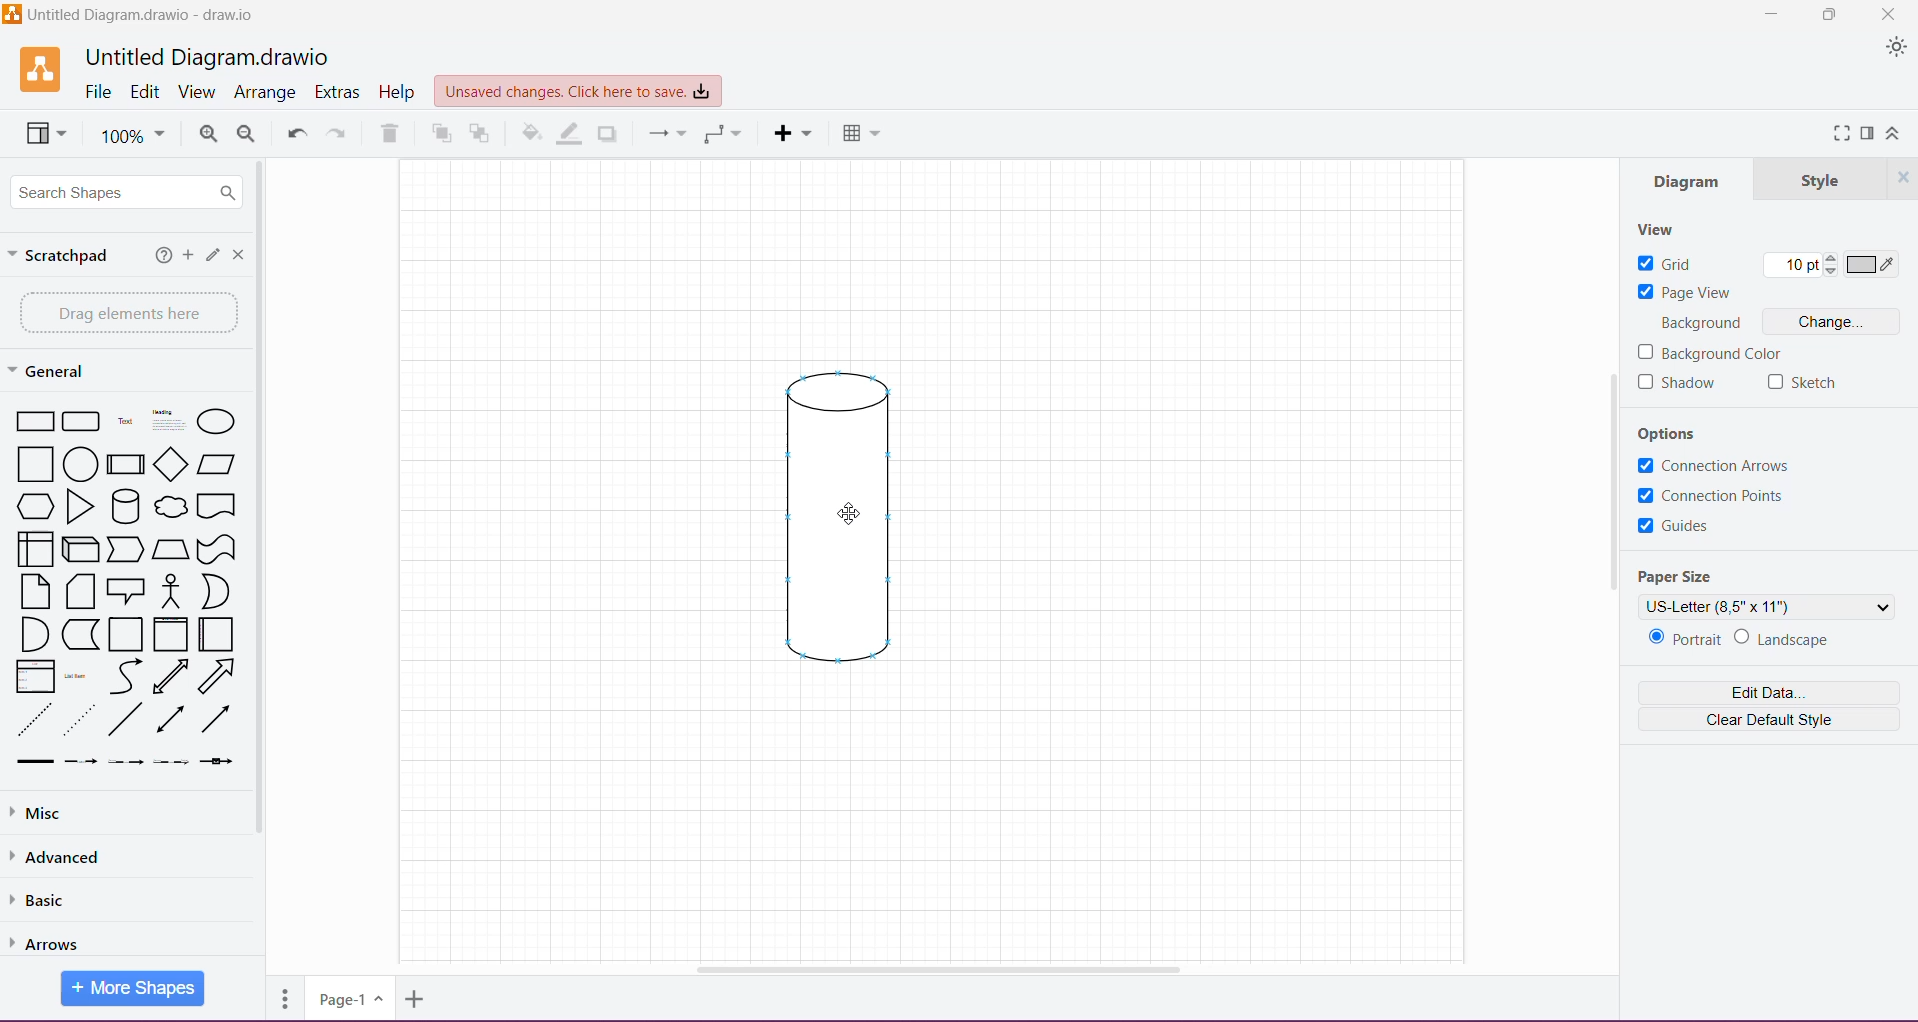  I want to click on , so click(794, 134).